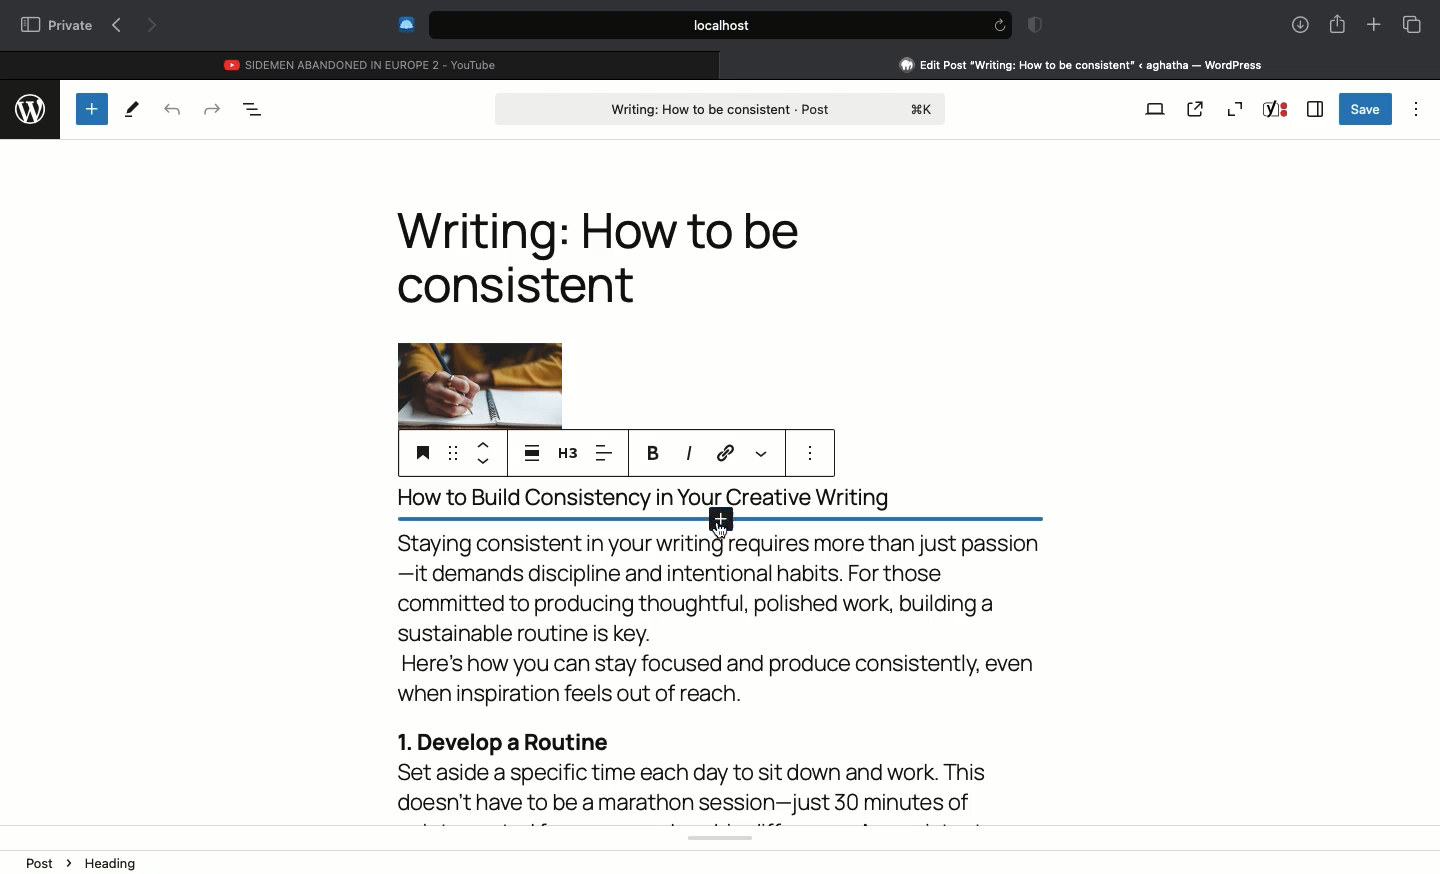 The width and height of the screenshot is (1440, 874). Describe the element at coordinates (420, 451) in the screenshot. I see `Heading` at that location.